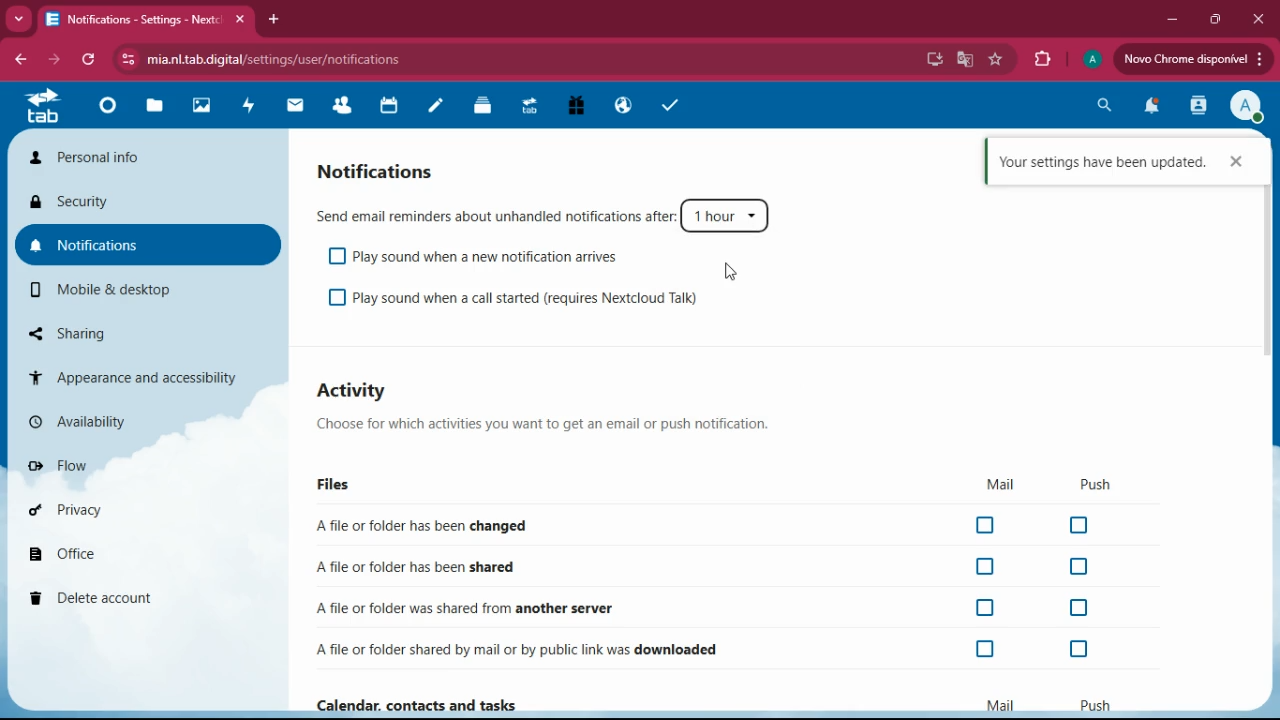 Image resolution: width=1280 pixels, height=720 pixels. What do you see at coordinates (1270, 289) in the screenshot?
I see `scroll` at bounding box center [1270, 289].